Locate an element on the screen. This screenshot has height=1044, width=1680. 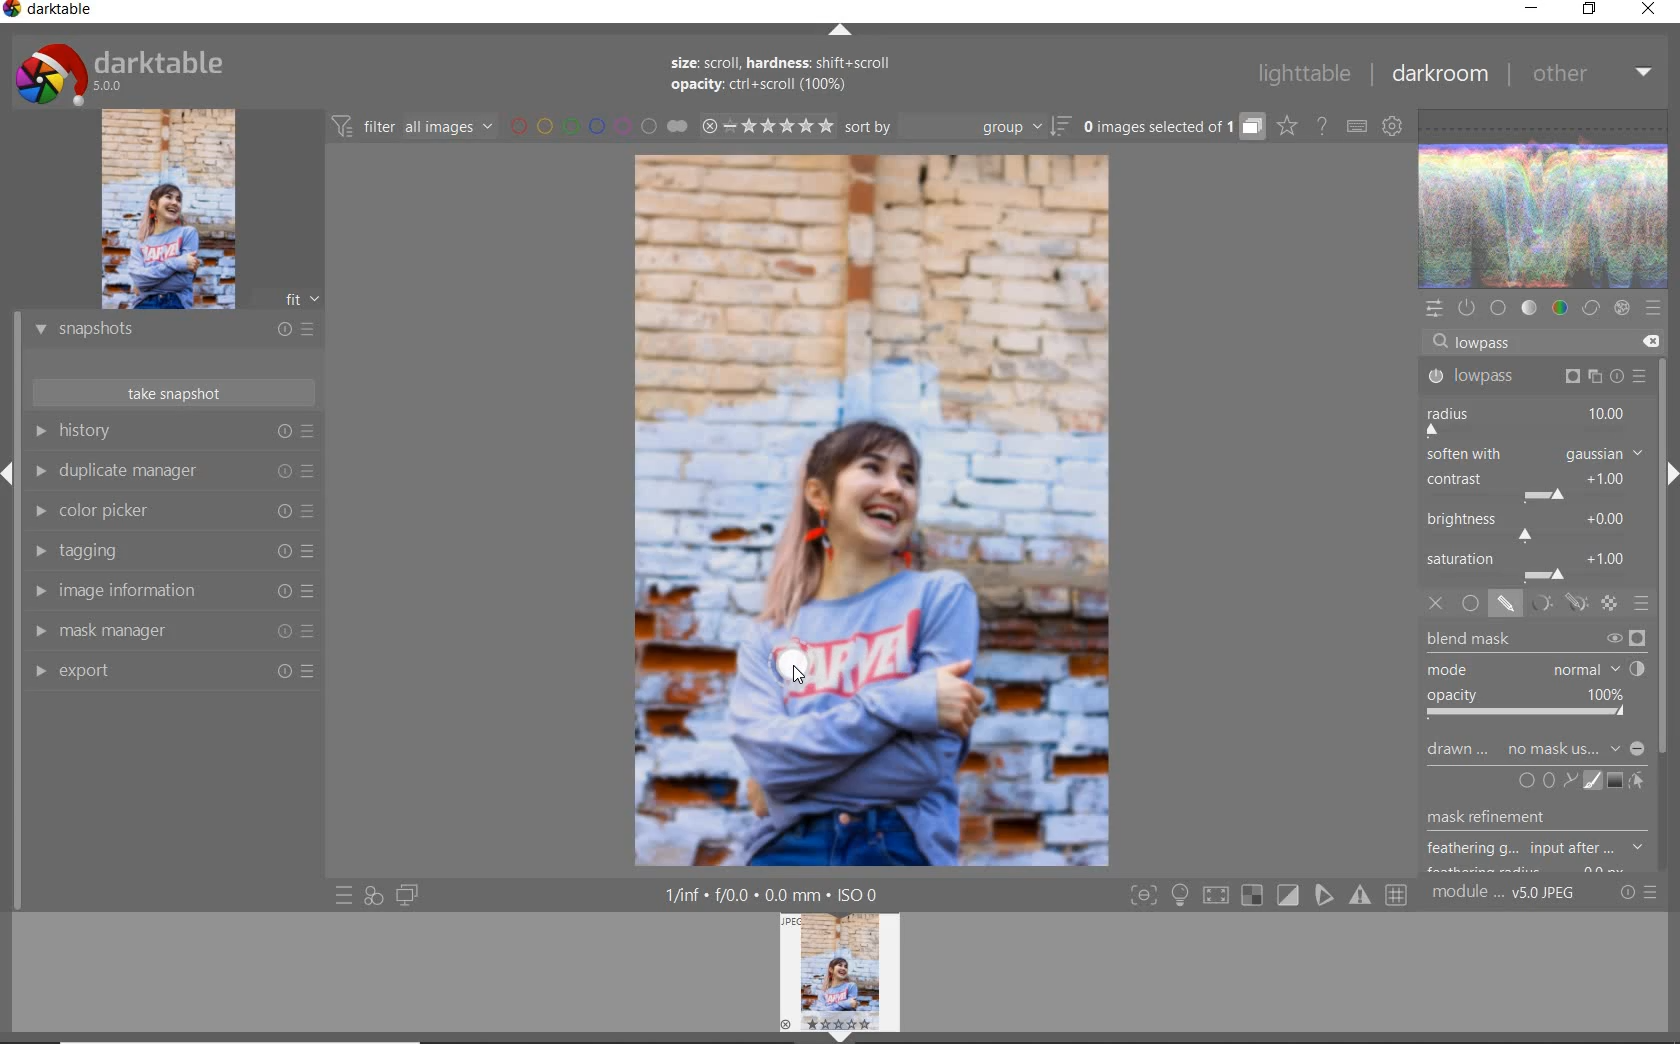
set keyboard shortcuts is located at coordinates (1355, 125).